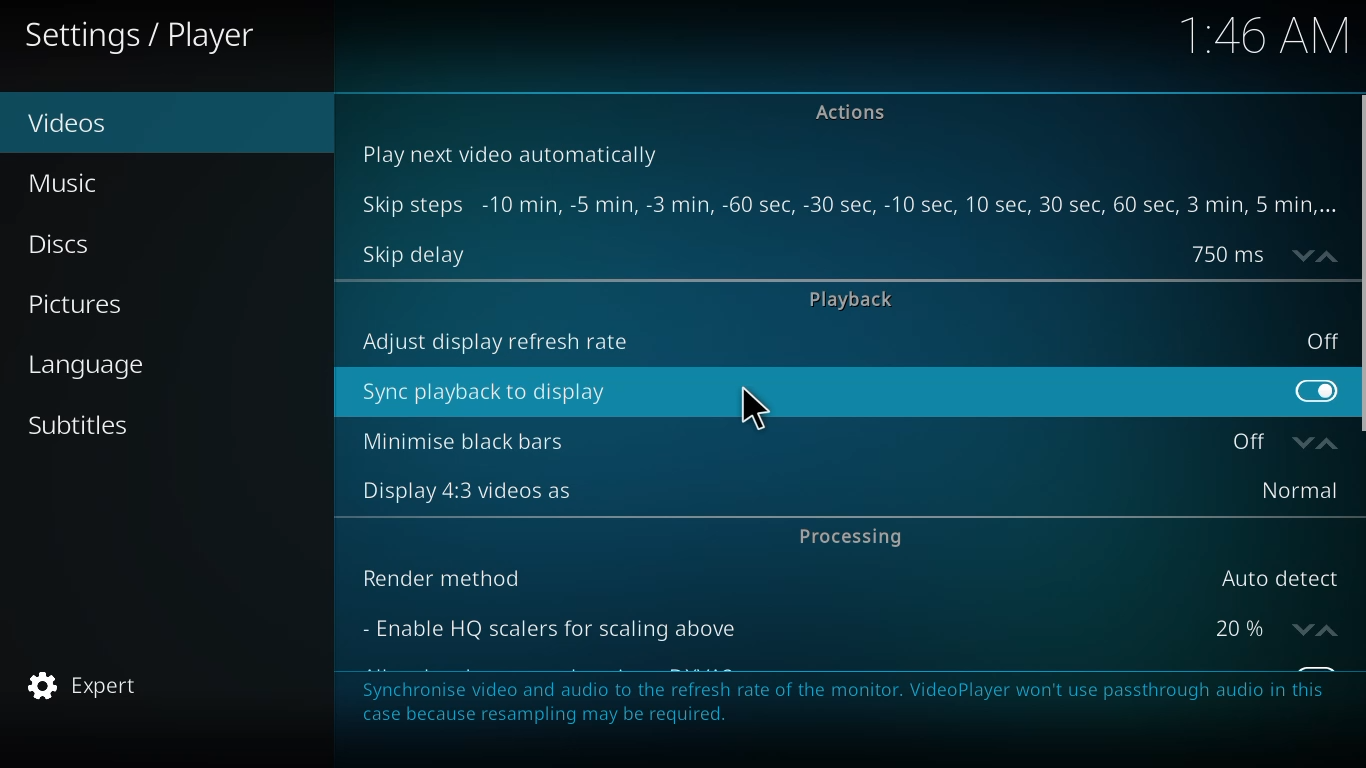 The height and width of the screenshot is (768, 1366). Describe the element at coordinates (850, 538) in the screenshot. I see `processing` at that location.